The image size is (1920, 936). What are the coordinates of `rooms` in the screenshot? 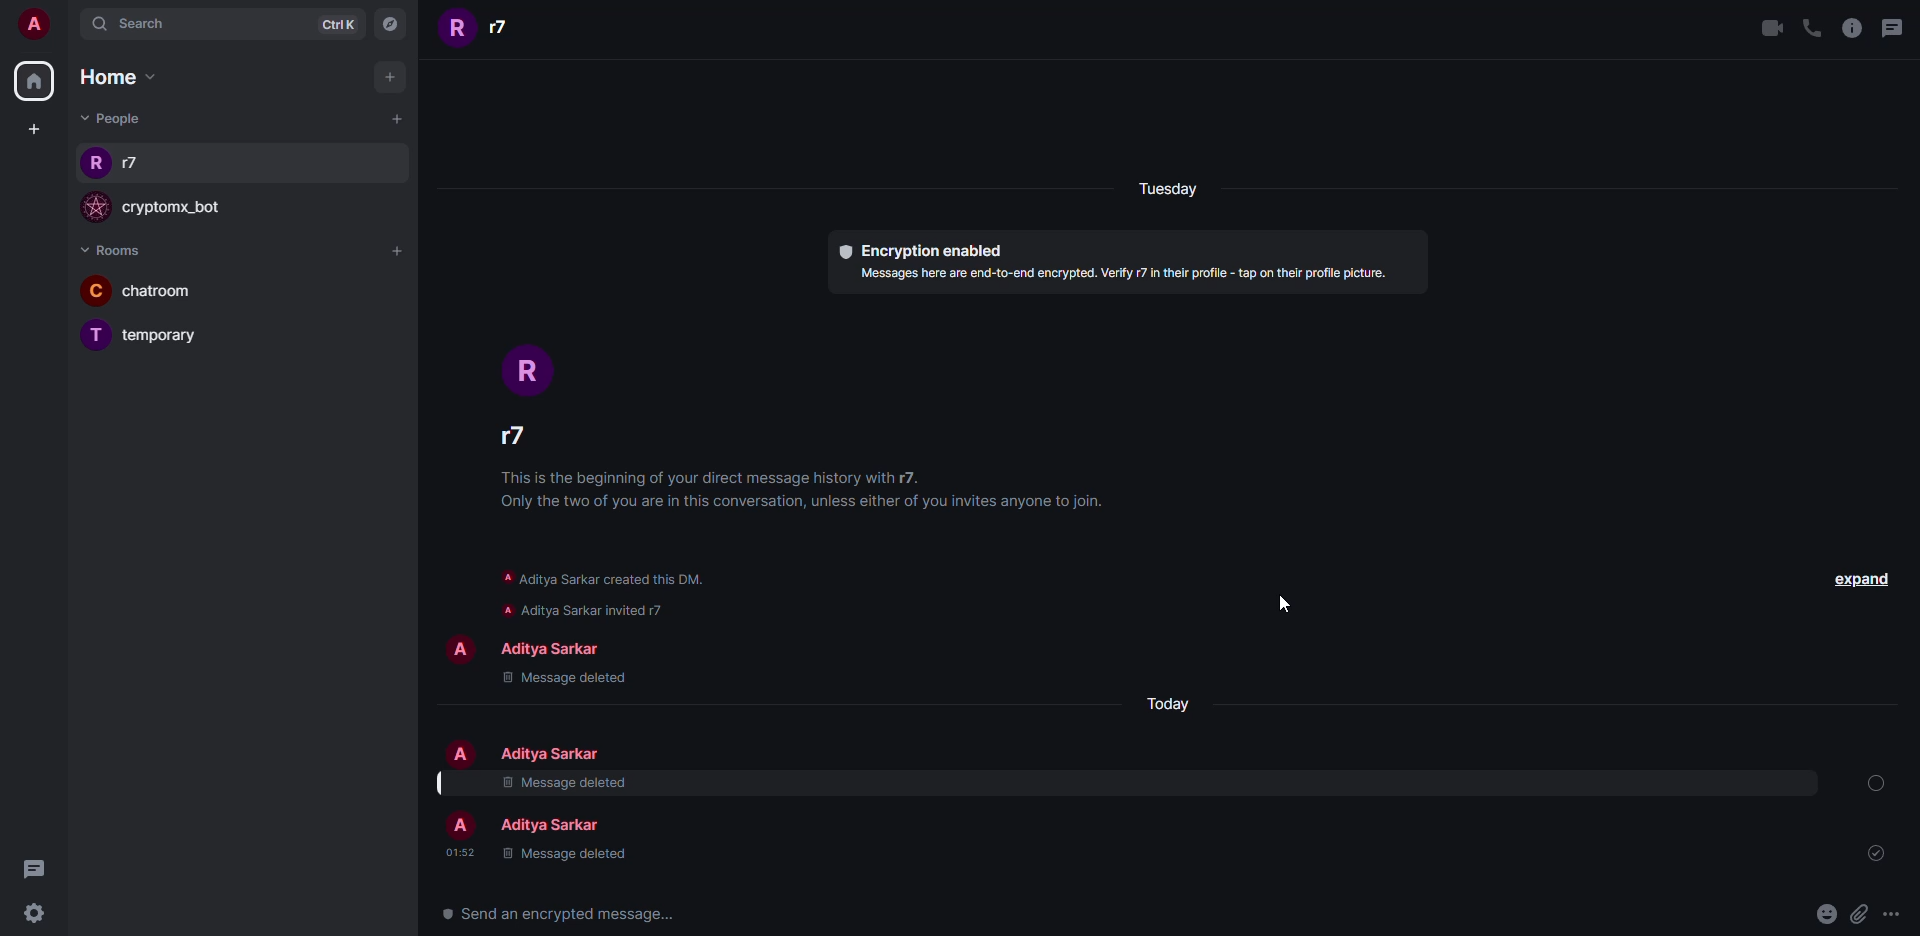 It's located at (110, 251).